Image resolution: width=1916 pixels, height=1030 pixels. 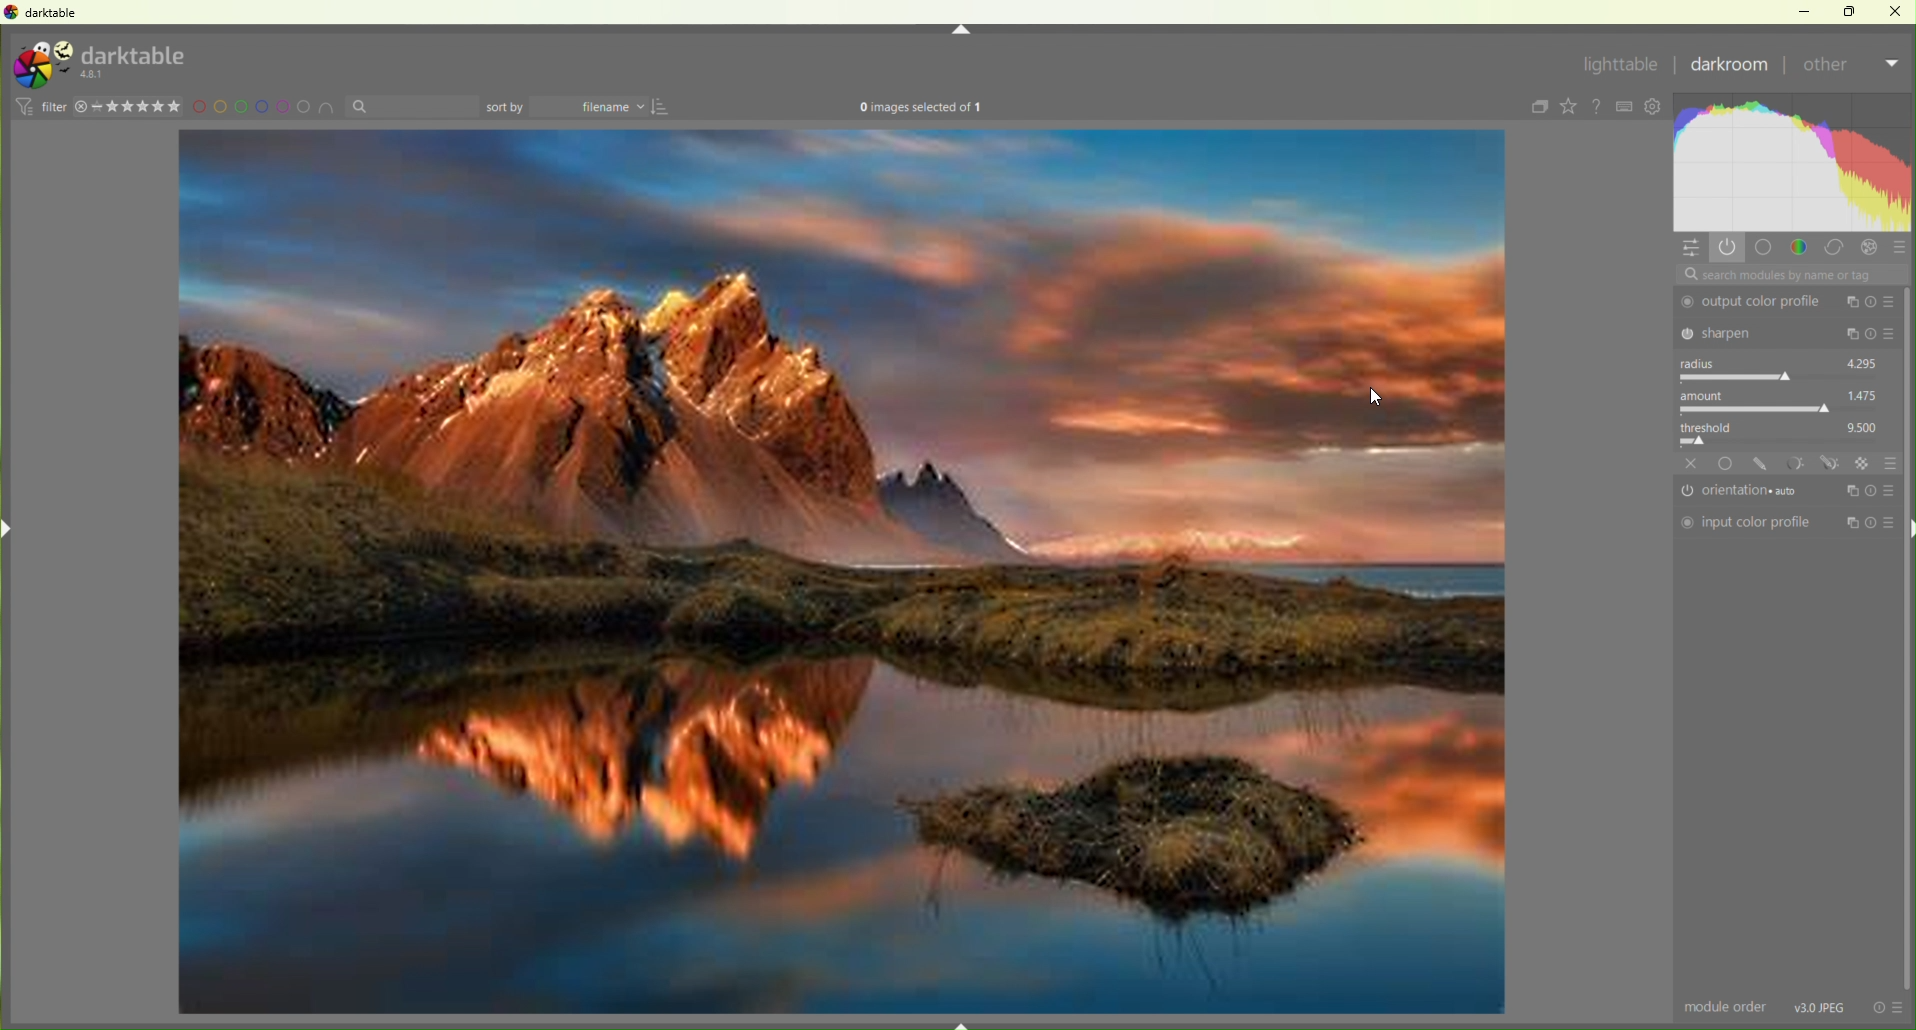 I want to click on Color map, so click(x=1795, y=162).